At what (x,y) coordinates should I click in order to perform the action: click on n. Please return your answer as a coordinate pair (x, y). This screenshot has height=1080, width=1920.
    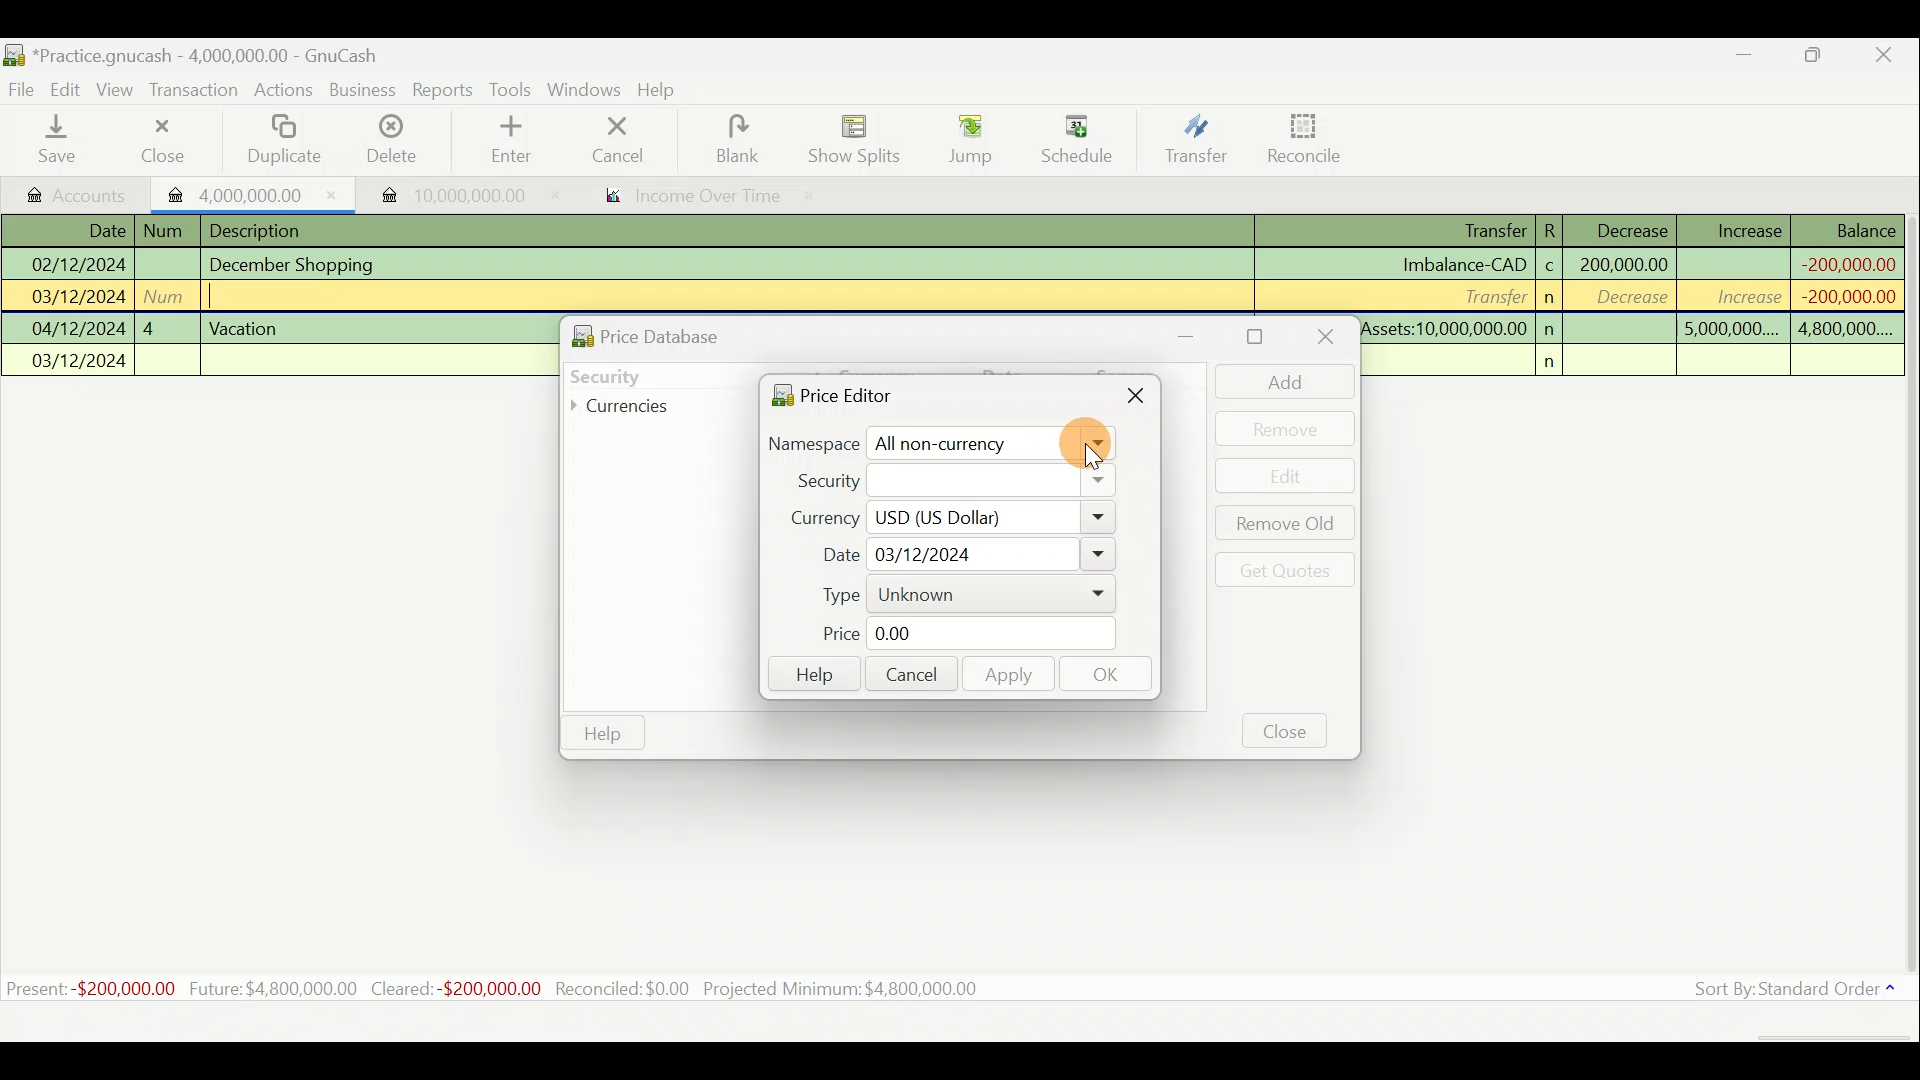
    Looking at the image, I should click on (1552, 298).